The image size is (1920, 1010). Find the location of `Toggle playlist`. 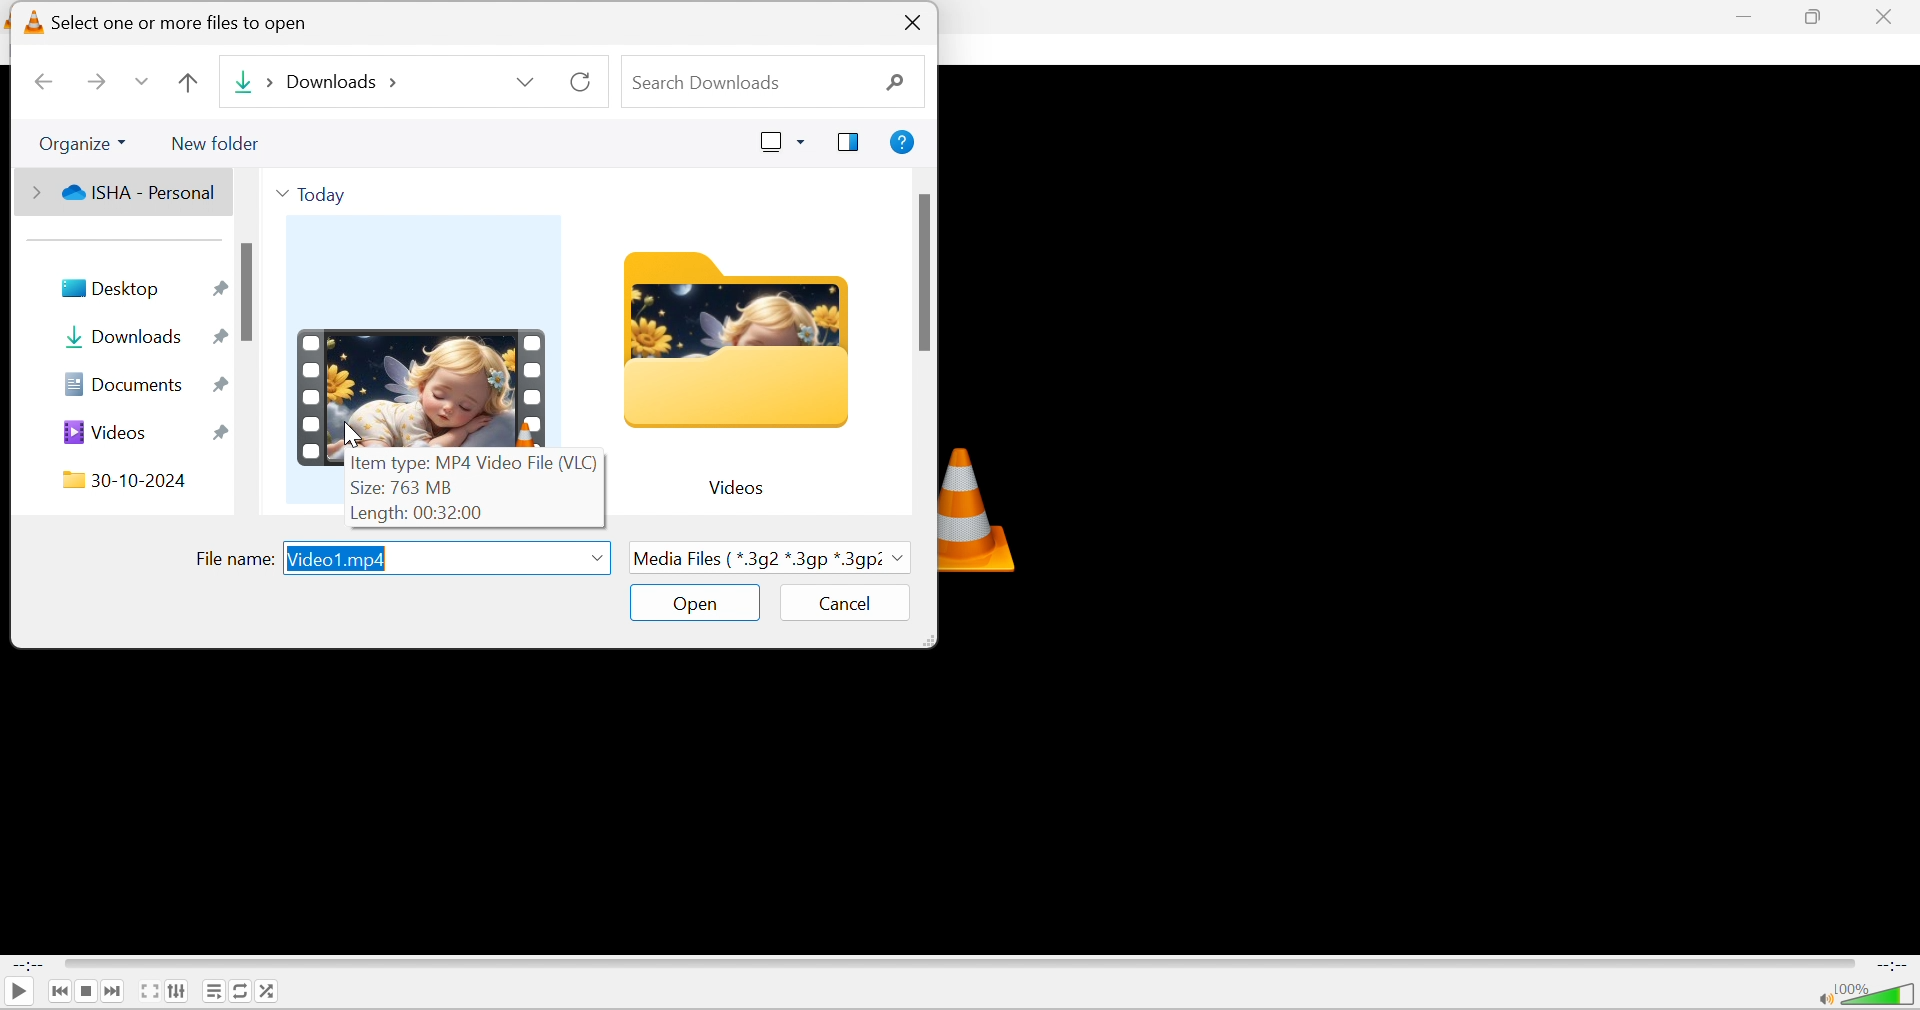

Toggle playlist is located at coordinates (213, 991).